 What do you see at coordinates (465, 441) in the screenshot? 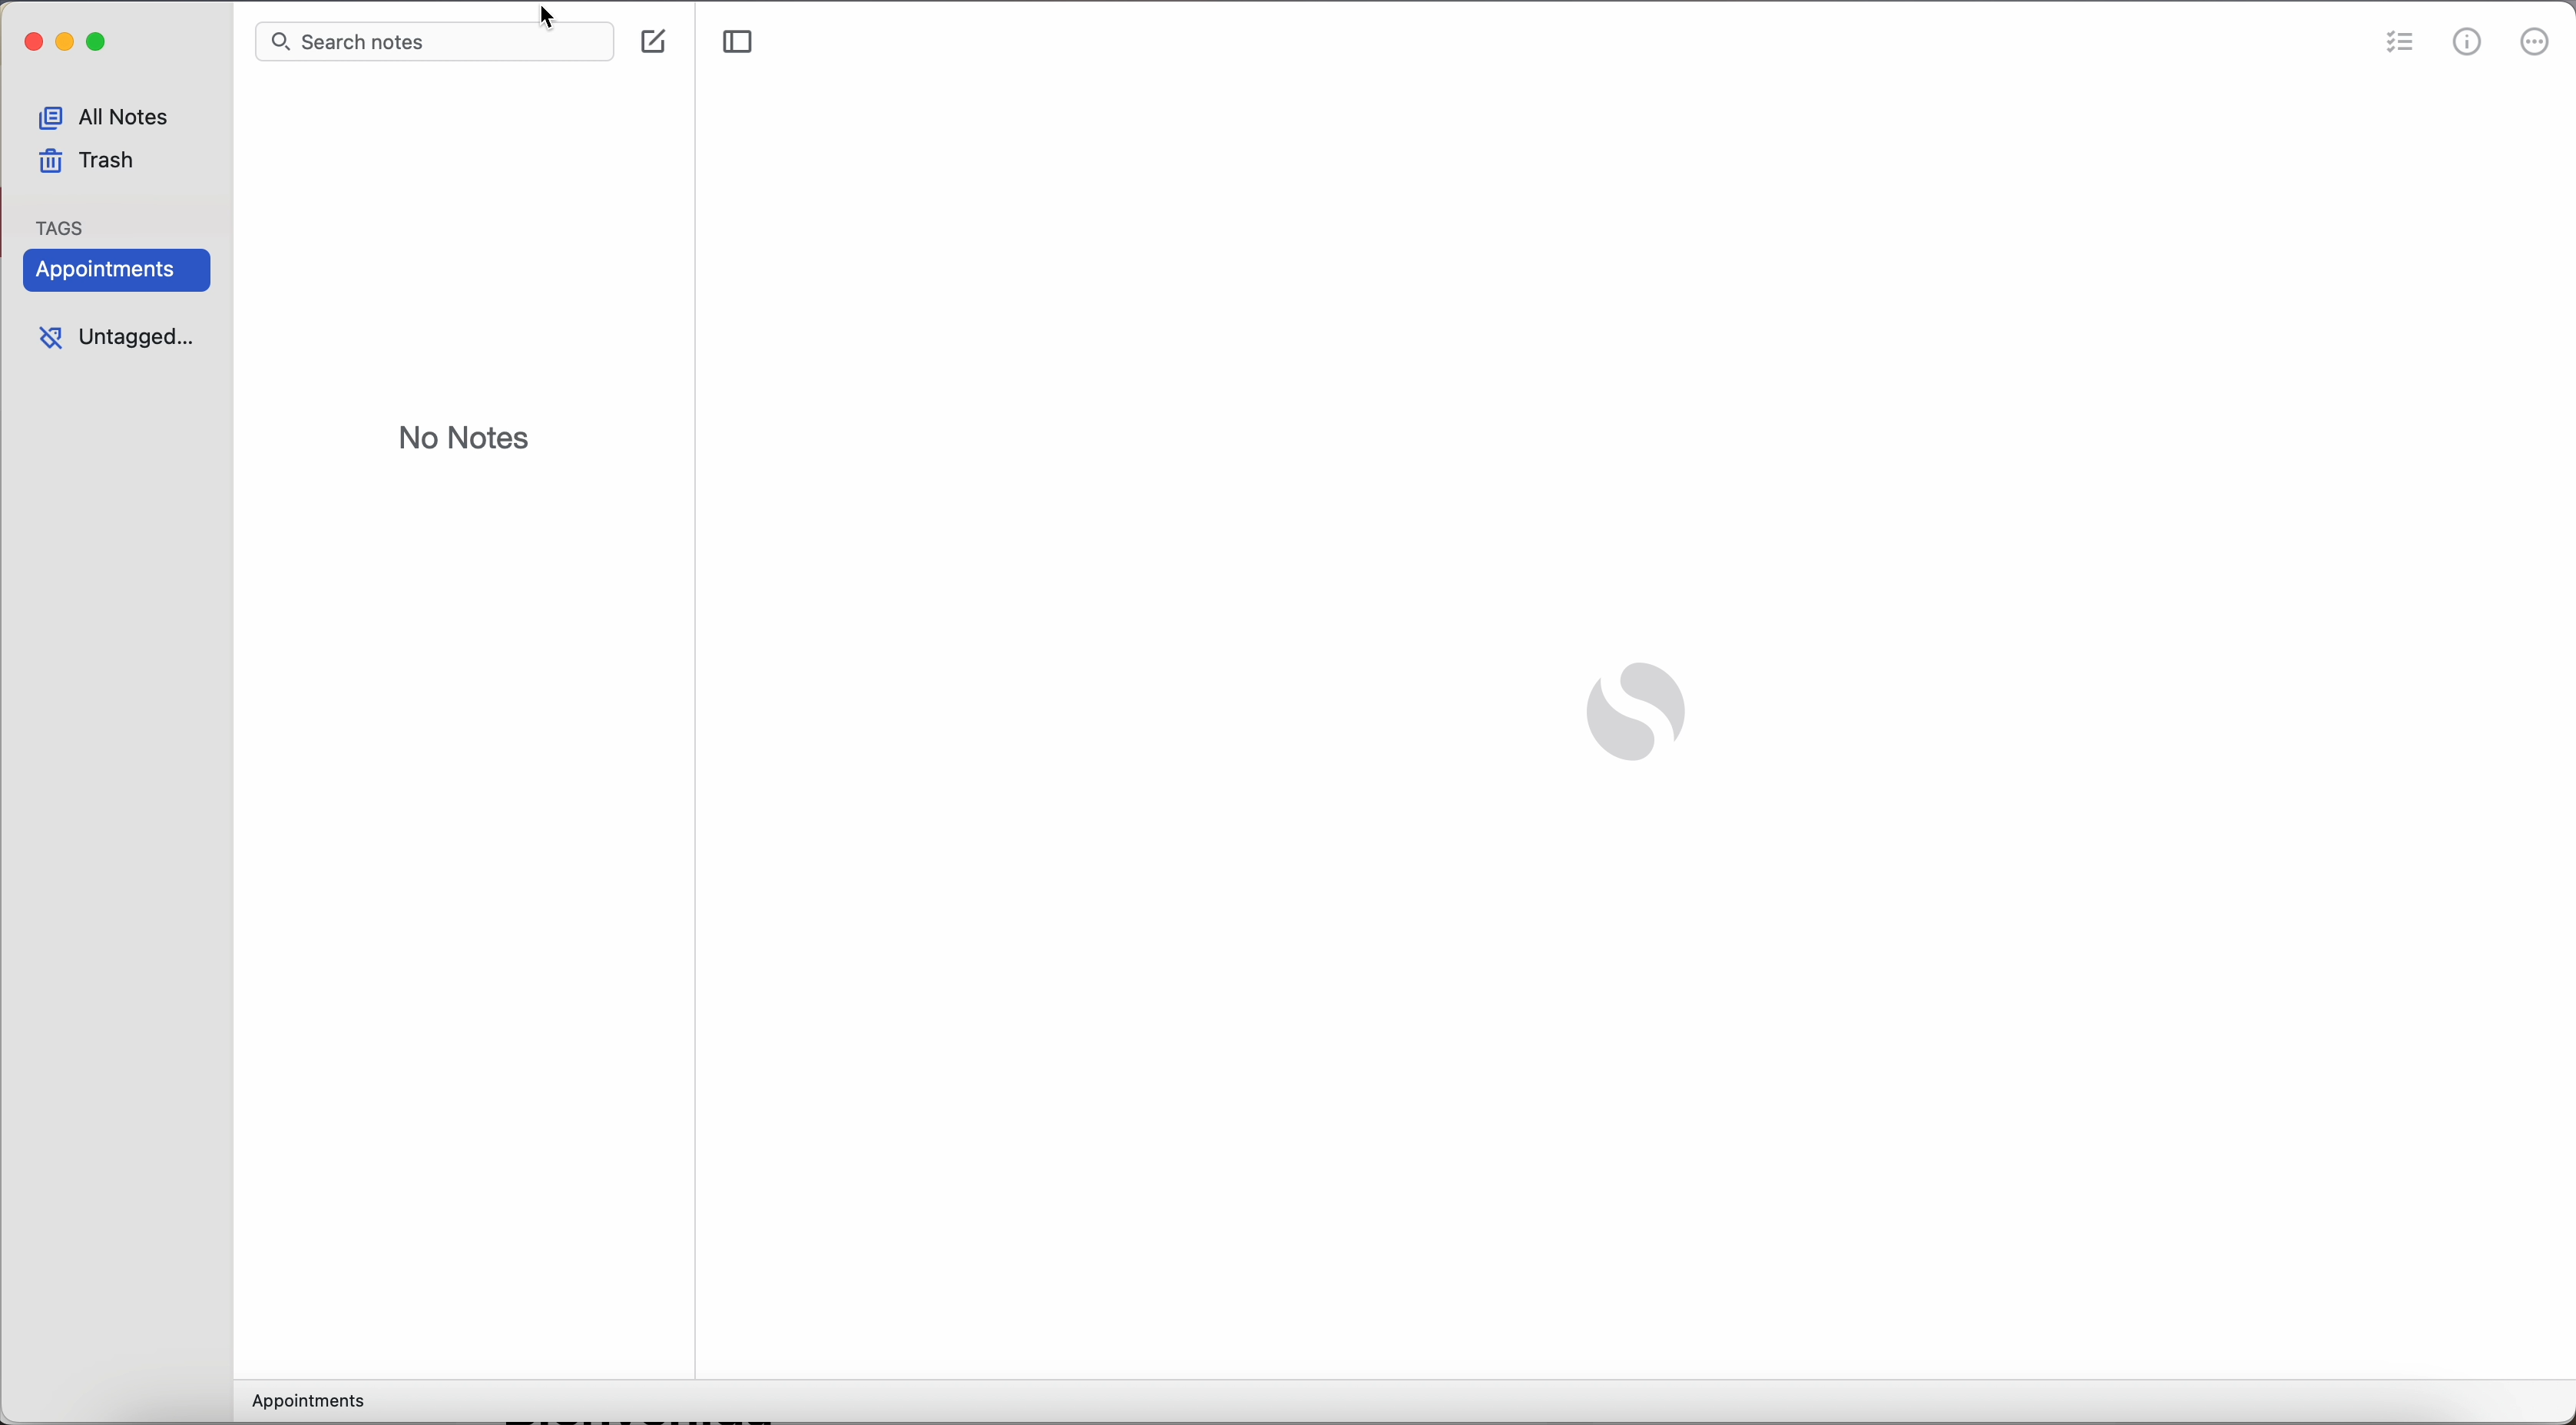
I see `no notes` at bounding box center [465, 441].